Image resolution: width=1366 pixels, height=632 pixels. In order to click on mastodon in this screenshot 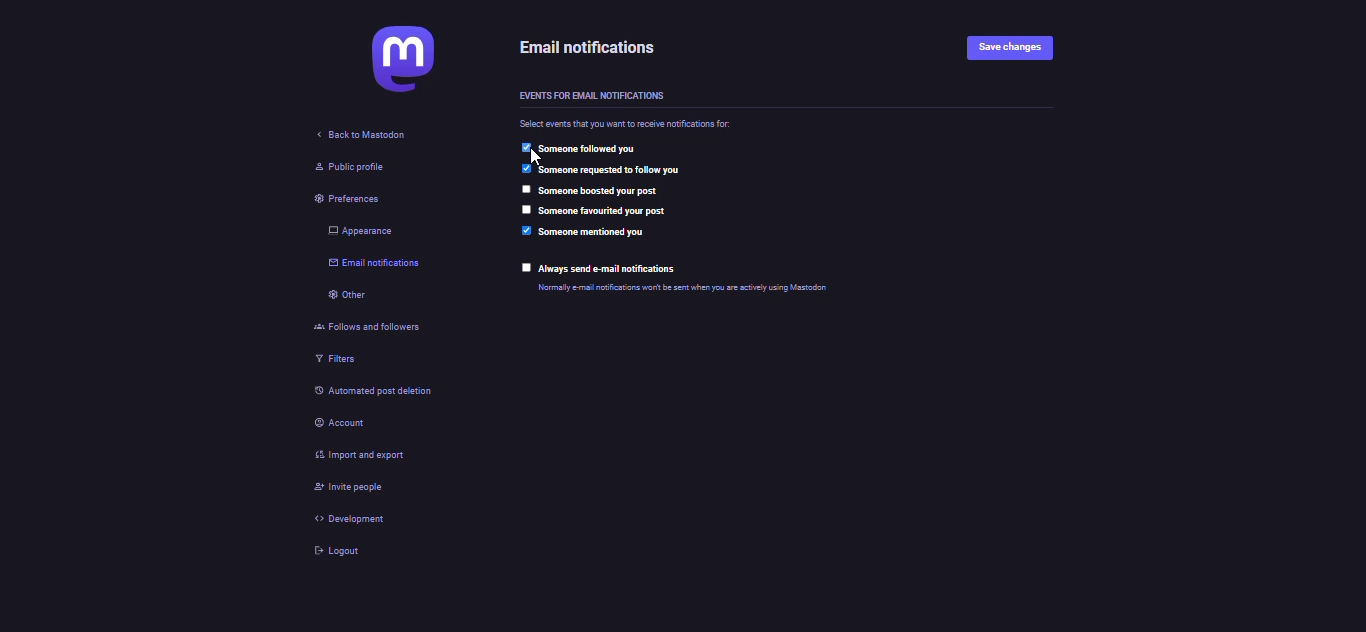, I will do `click(395, 59)`.